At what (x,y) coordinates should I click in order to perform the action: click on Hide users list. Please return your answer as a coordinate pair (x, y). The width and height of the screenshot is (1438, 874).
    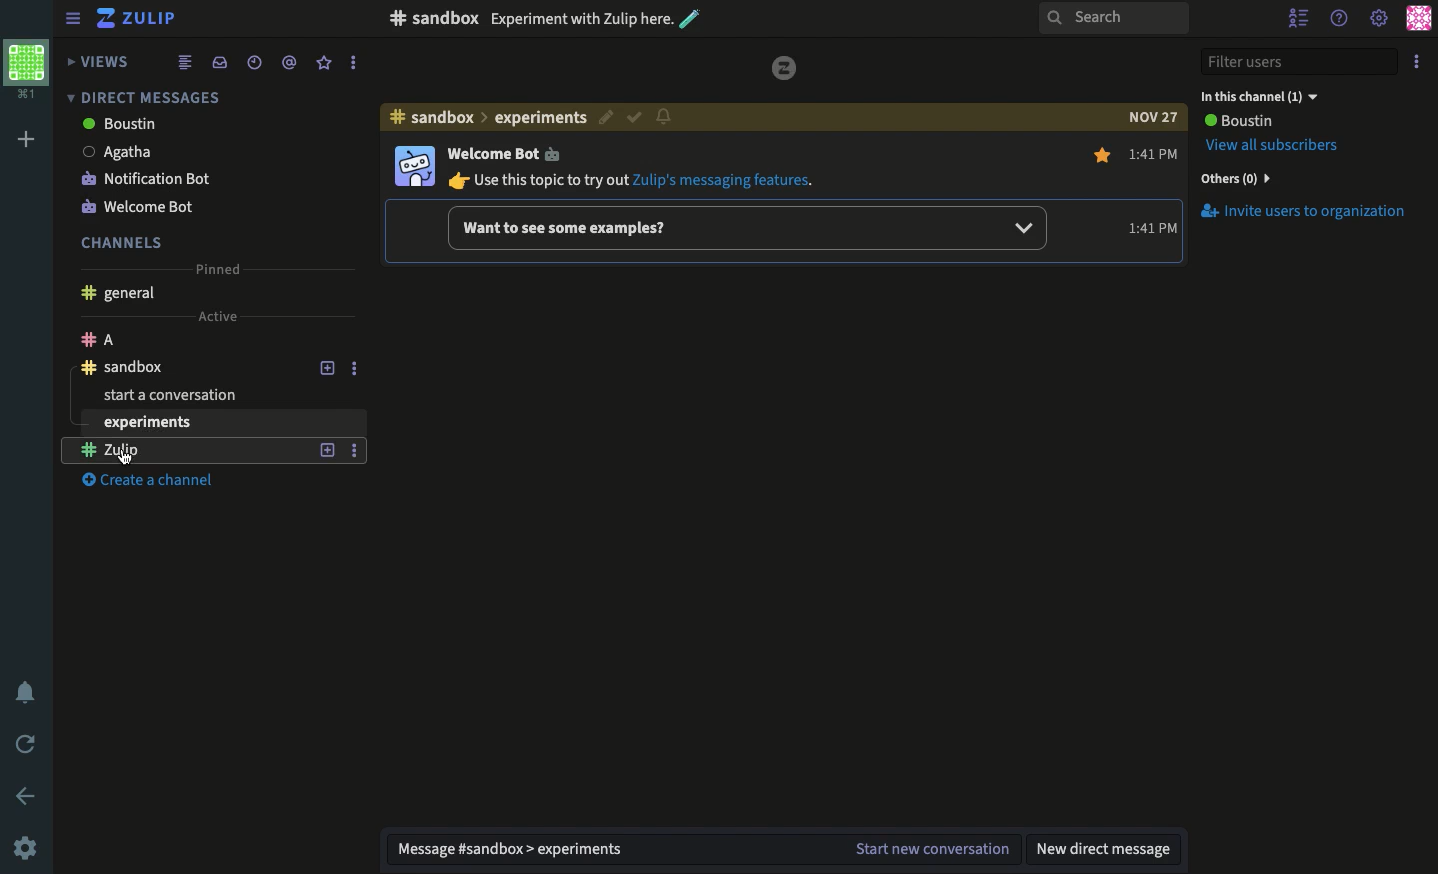
    Looking at the image, I should click on (1301, 20).